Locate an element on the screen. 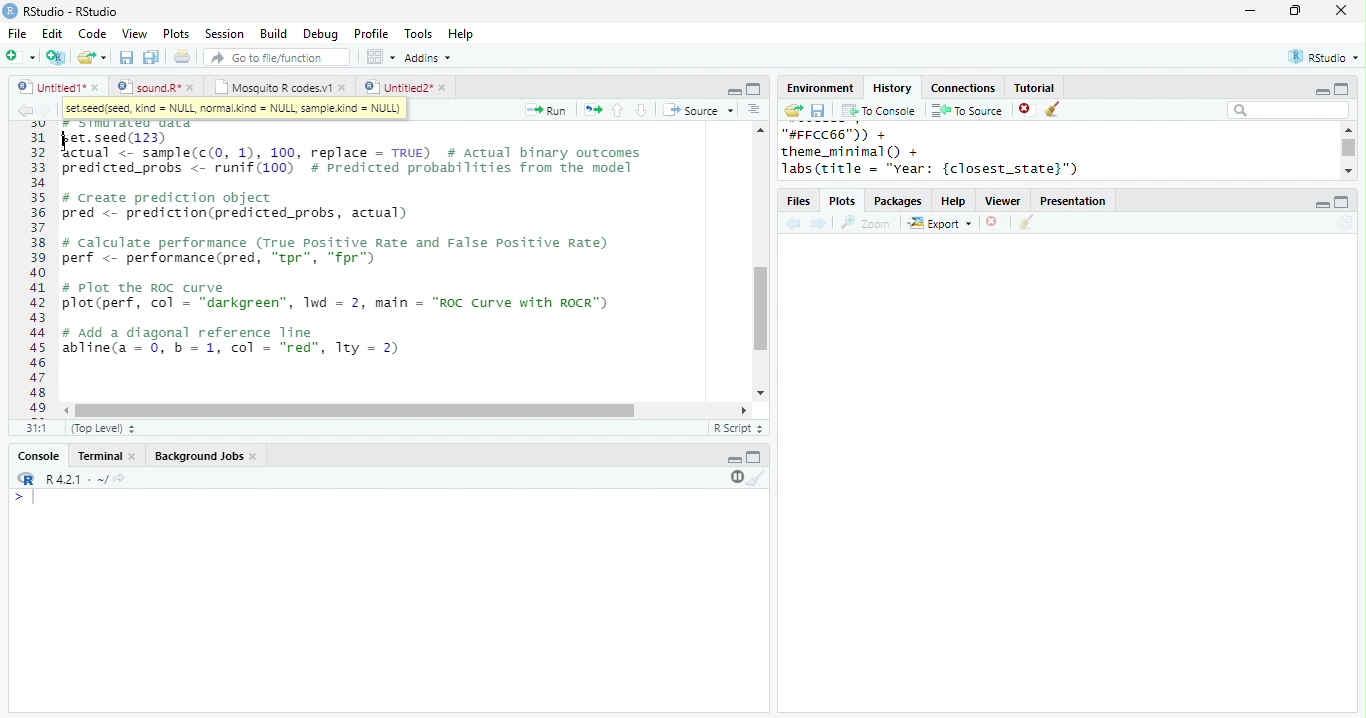  close is located at coordinates (97, 87).